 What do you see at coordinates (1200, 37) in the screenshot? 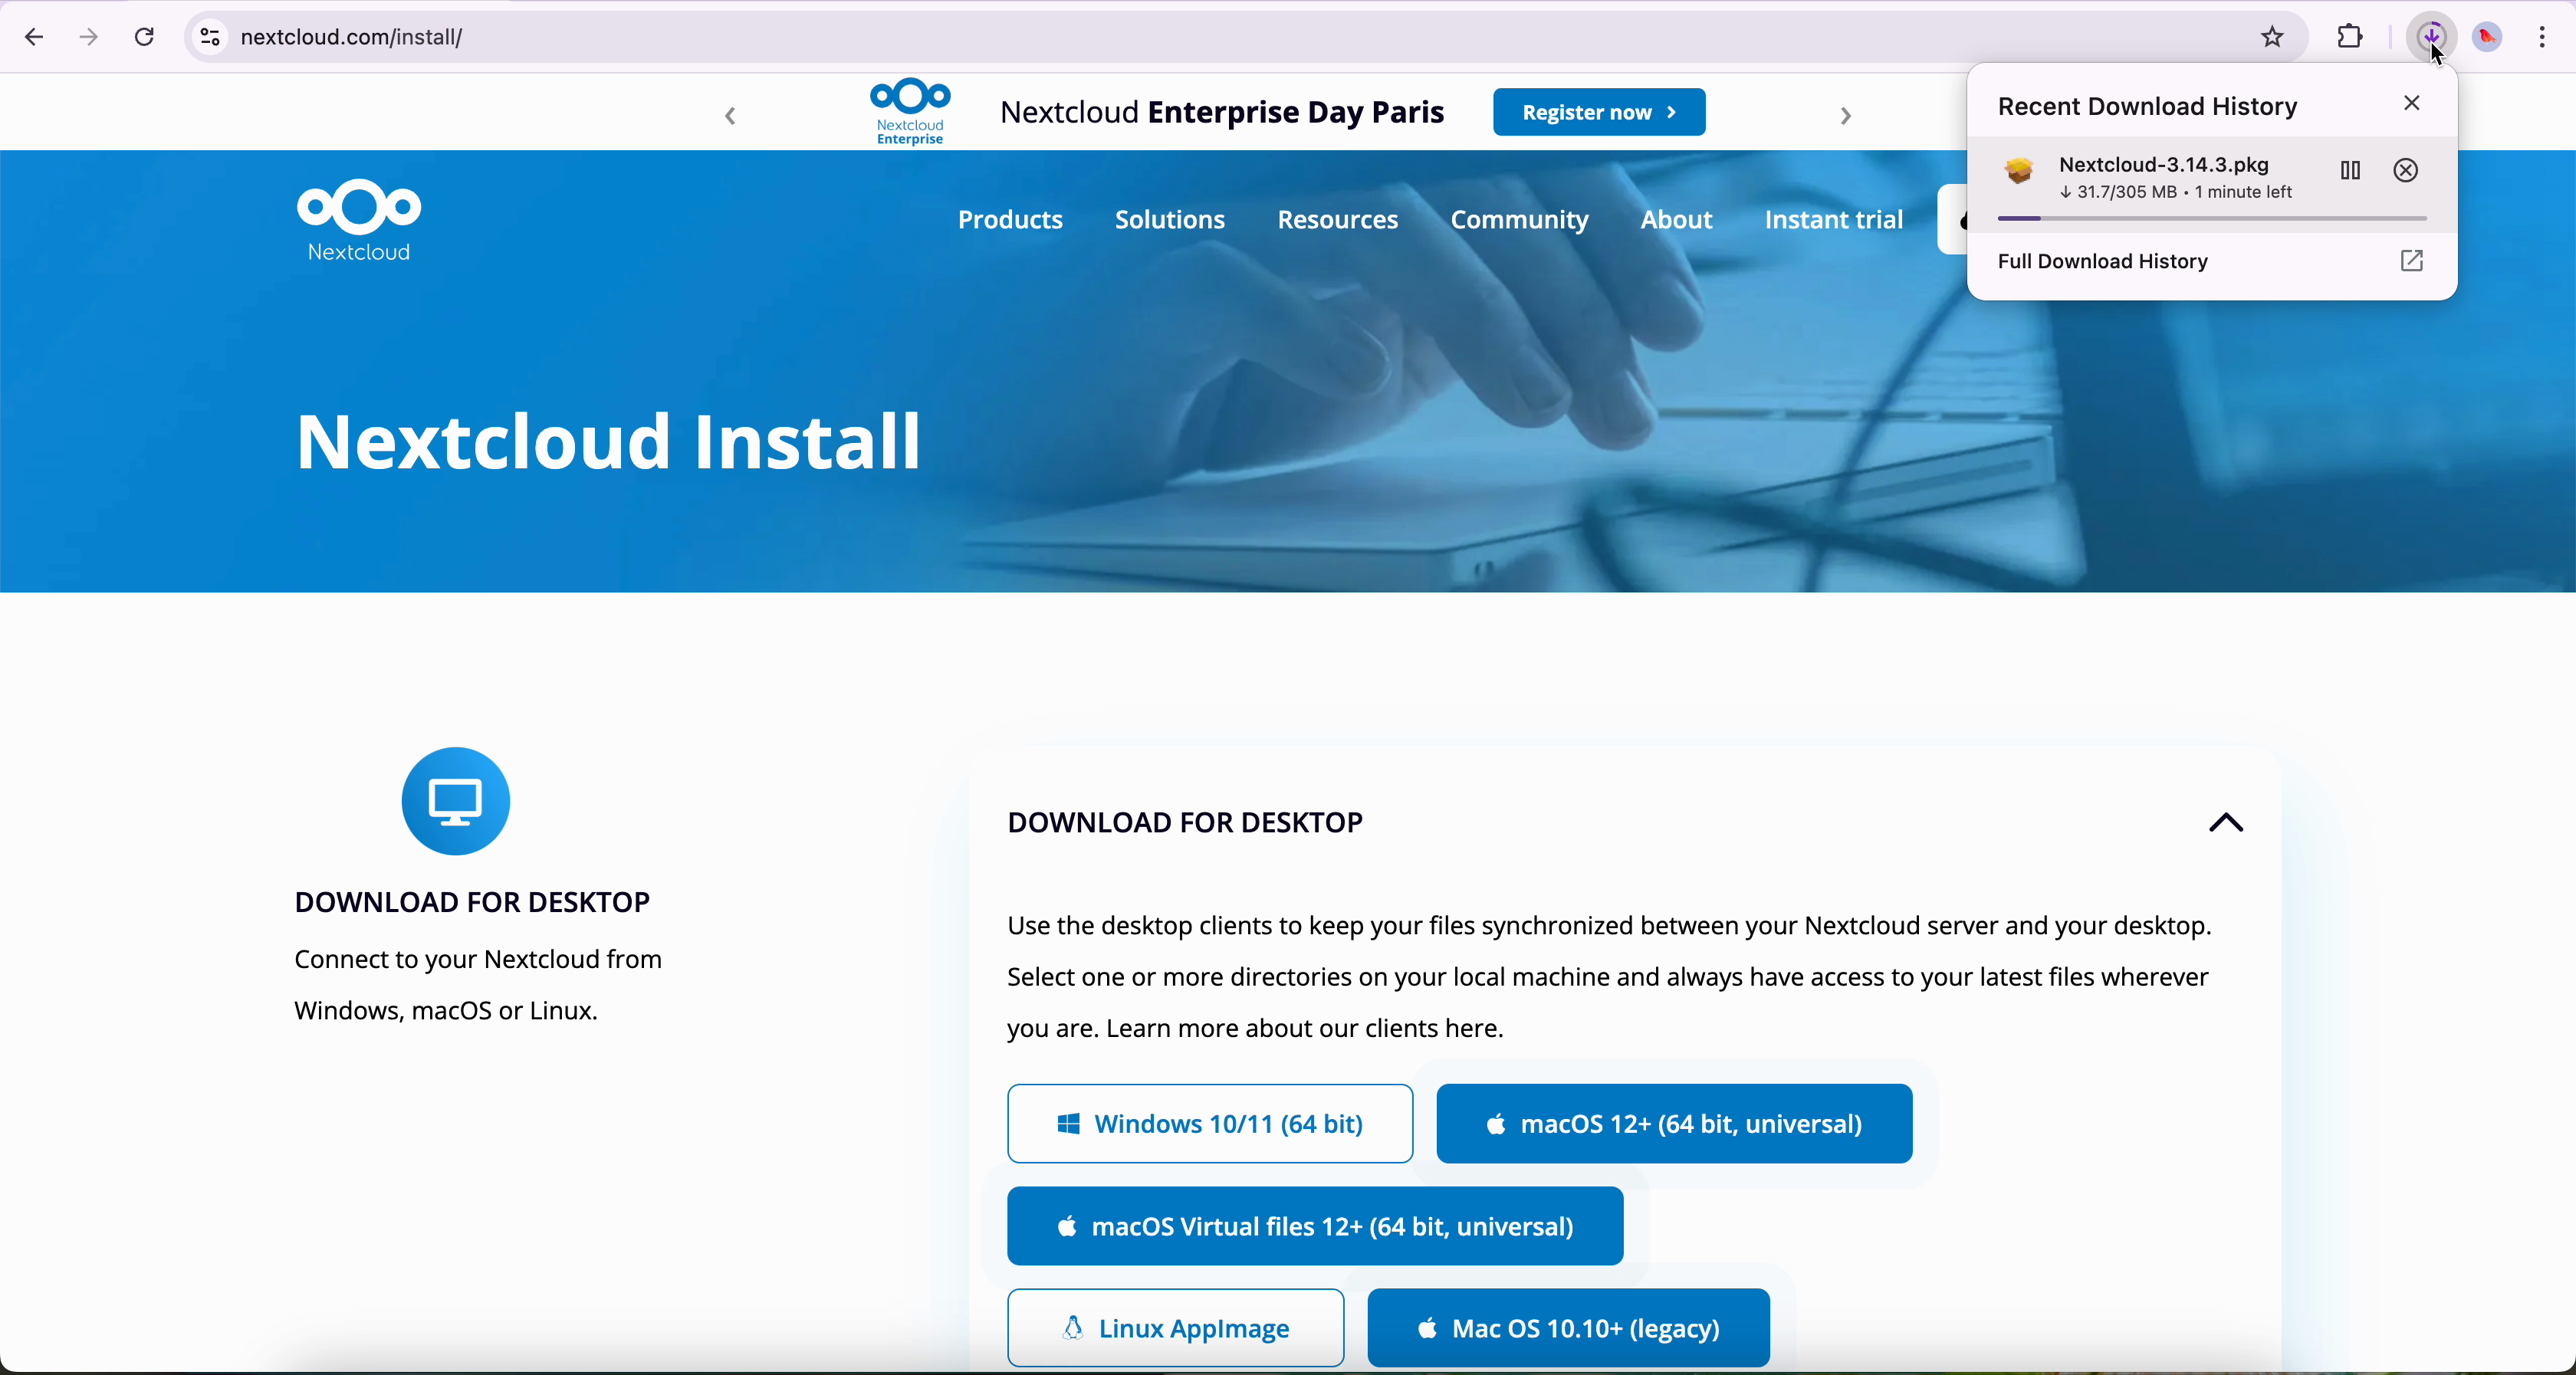
I see `netcloud.com/install/` at bounding box center [1200, 37].